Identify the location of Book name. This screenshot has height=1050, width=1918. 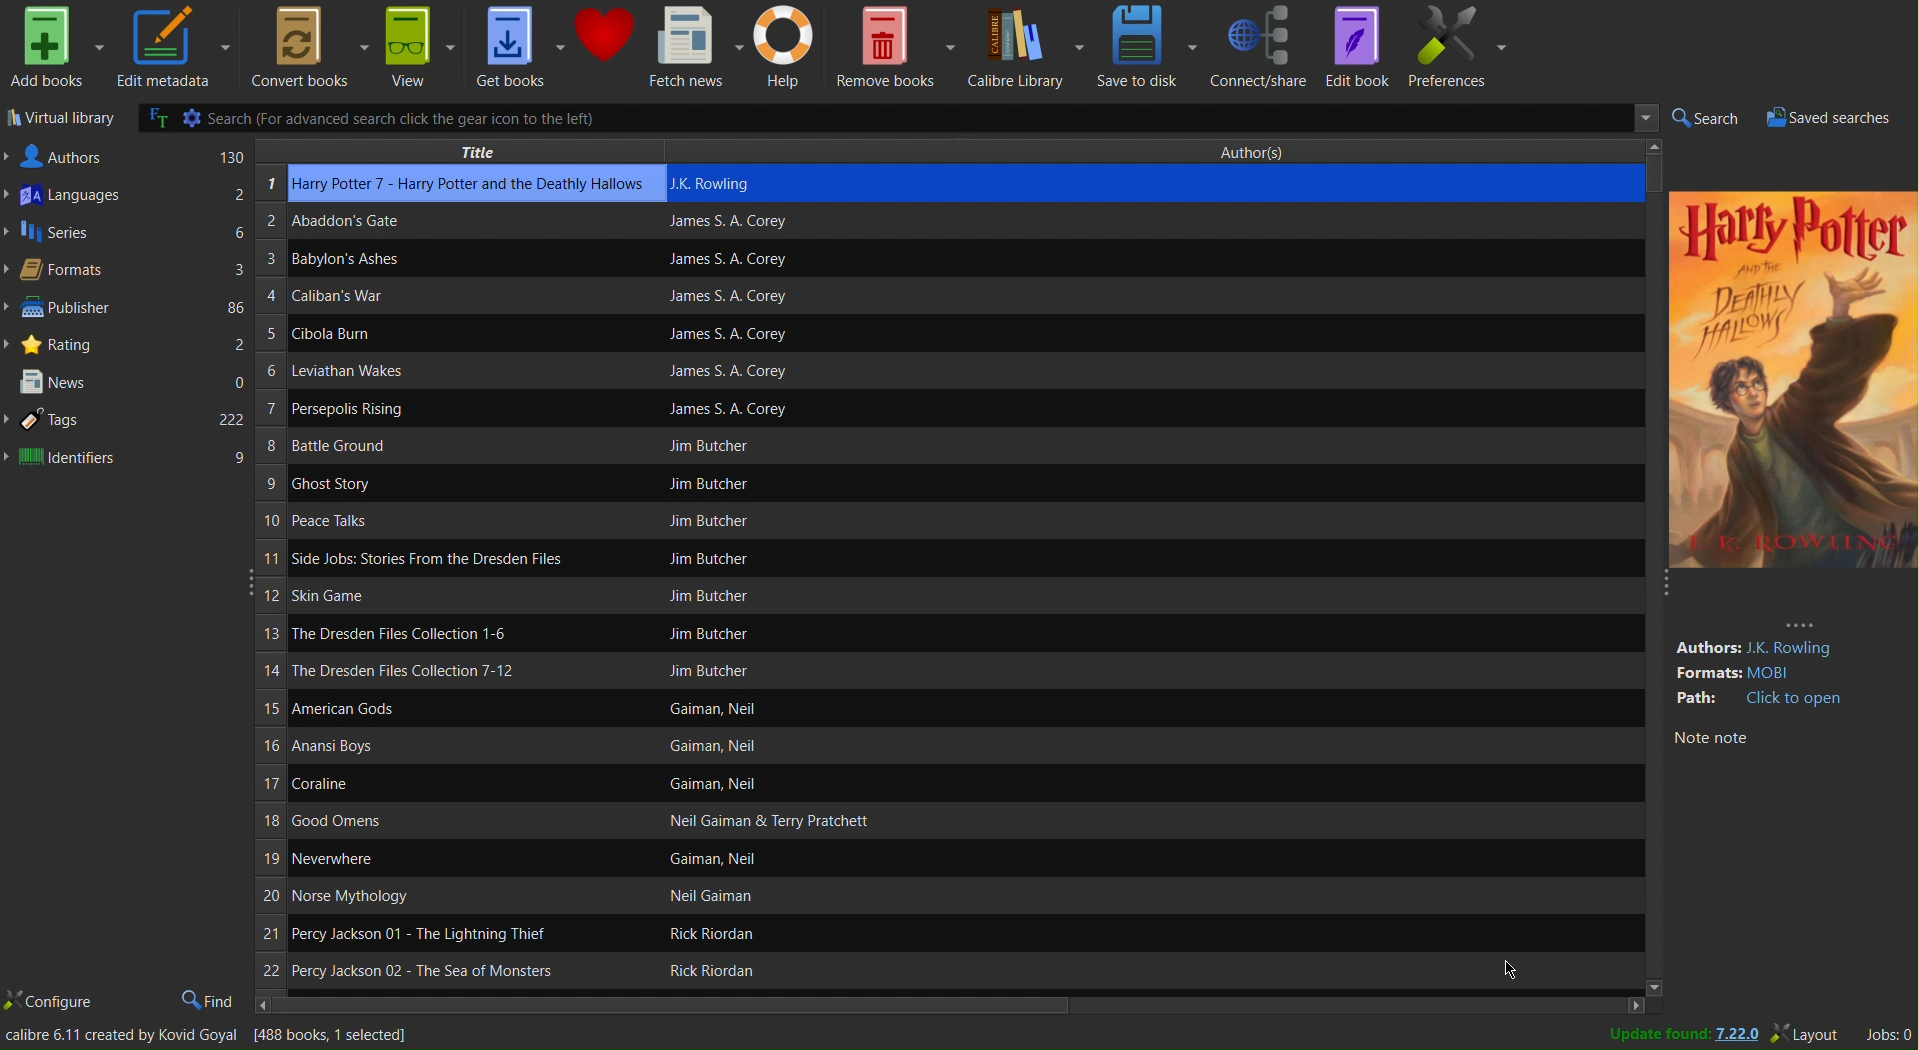
(442, 787).